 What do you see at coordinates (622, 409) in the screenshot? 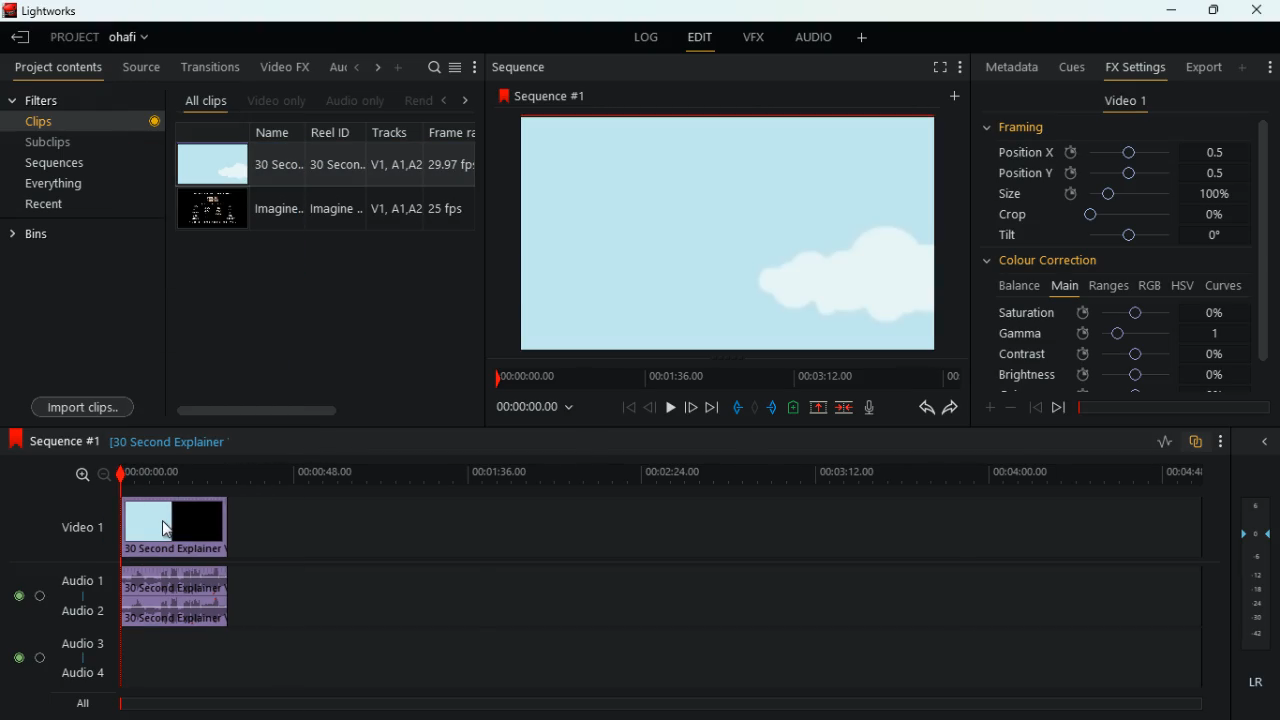
I see `beggining` at bounding box center [622, 409].